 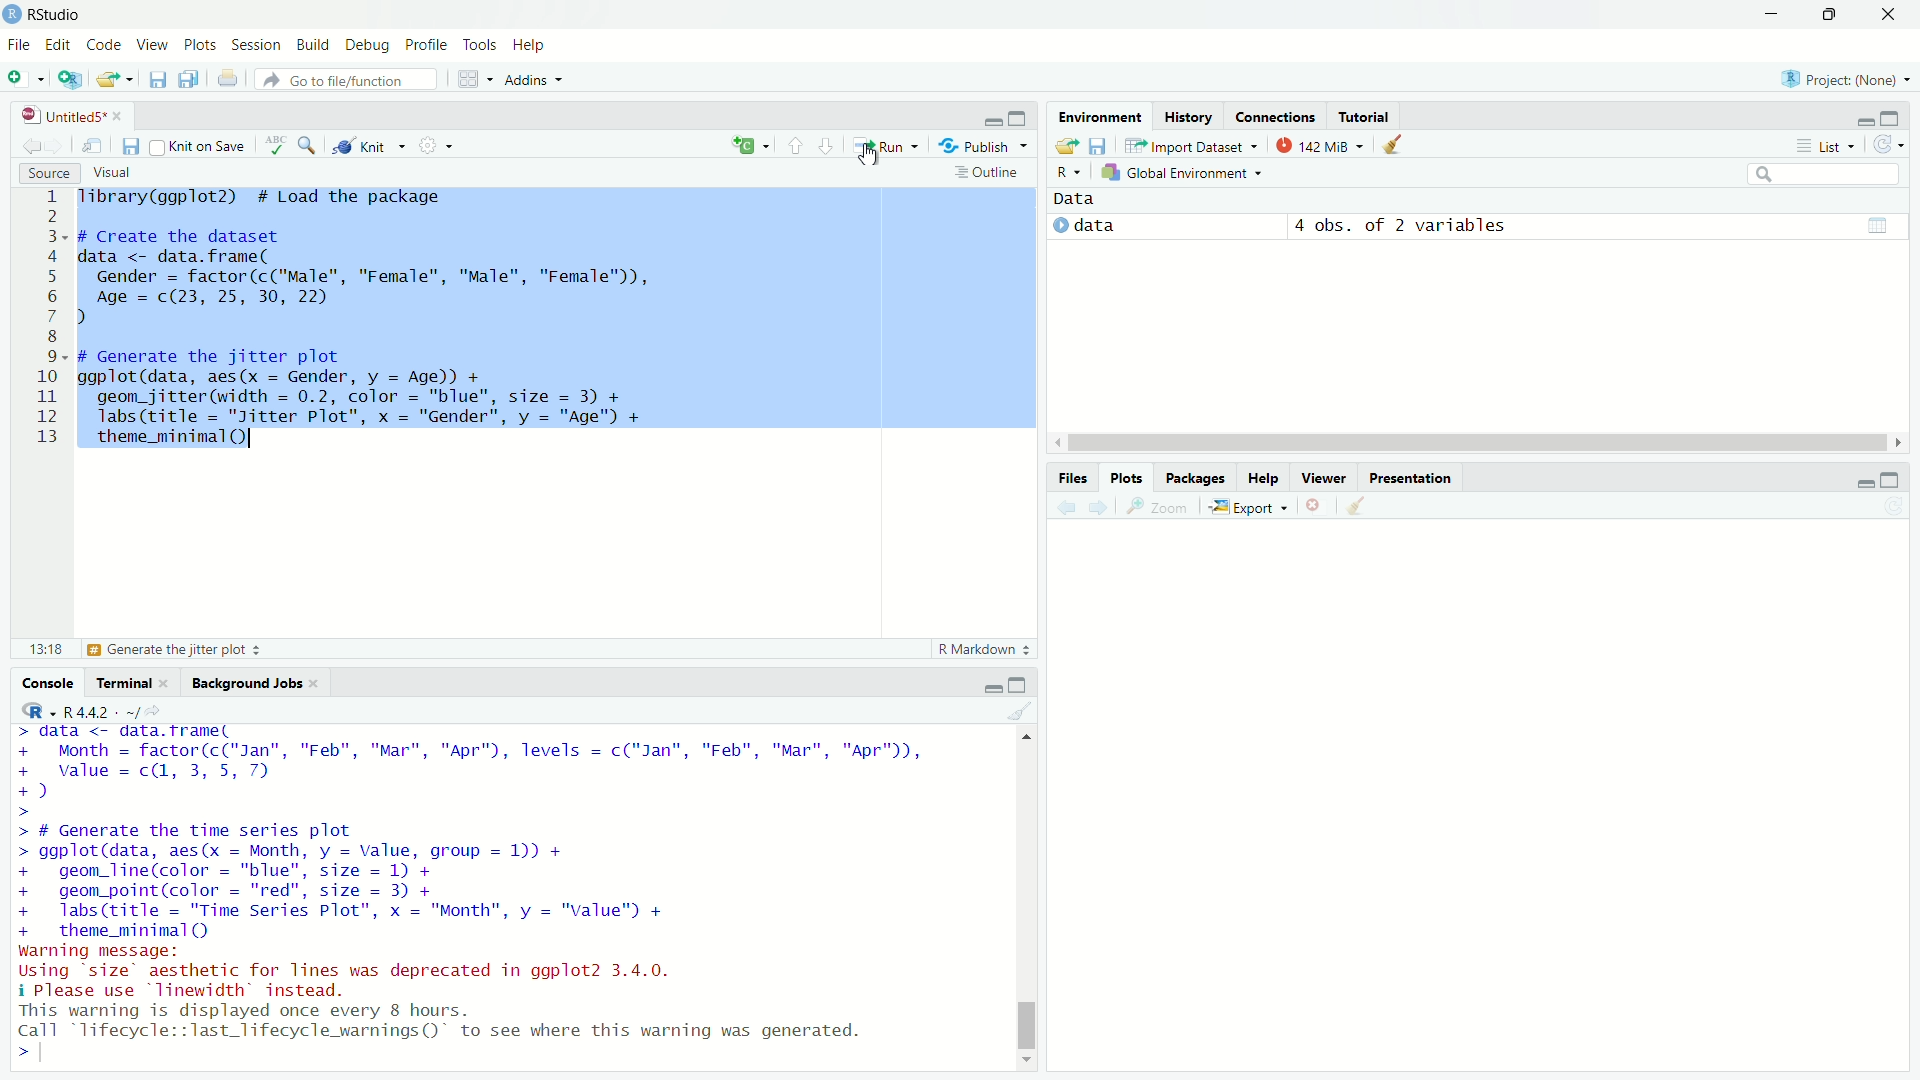 I want to click on packages, so click(x=1196, y=478).